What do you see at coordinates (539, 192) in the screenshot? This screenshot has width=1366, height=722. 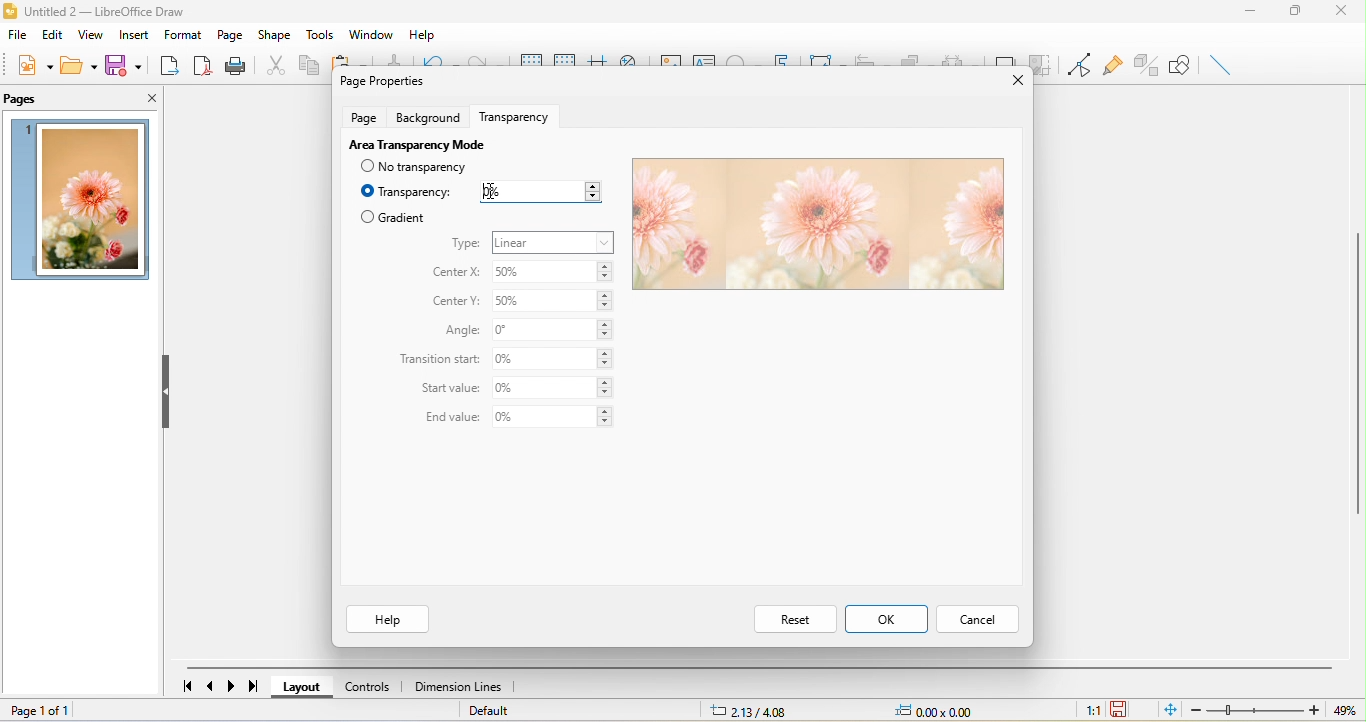 I see `0%` at bounding box center [539, 192].